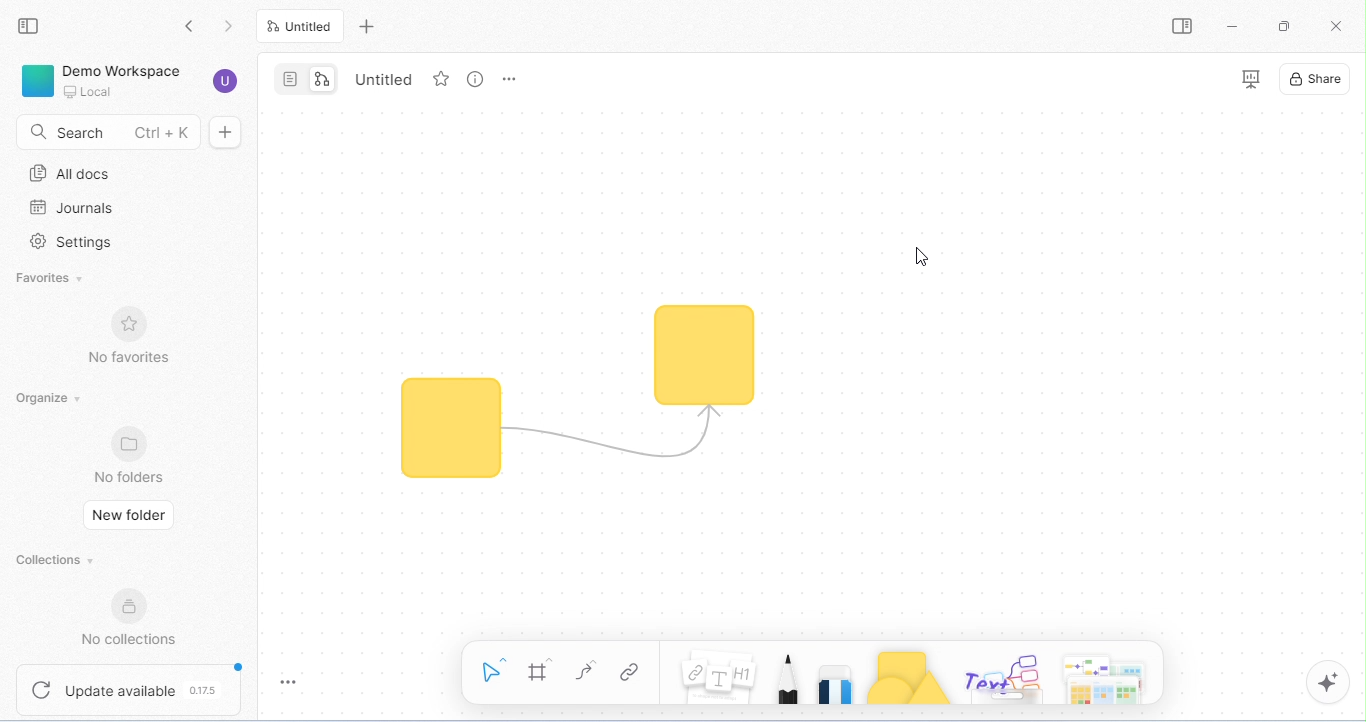 This screenshot has width=1366, height=722. What do you see at coordinates (290, 78) in the screenshot?
I see `page mode` at bounding box center [290, 78].